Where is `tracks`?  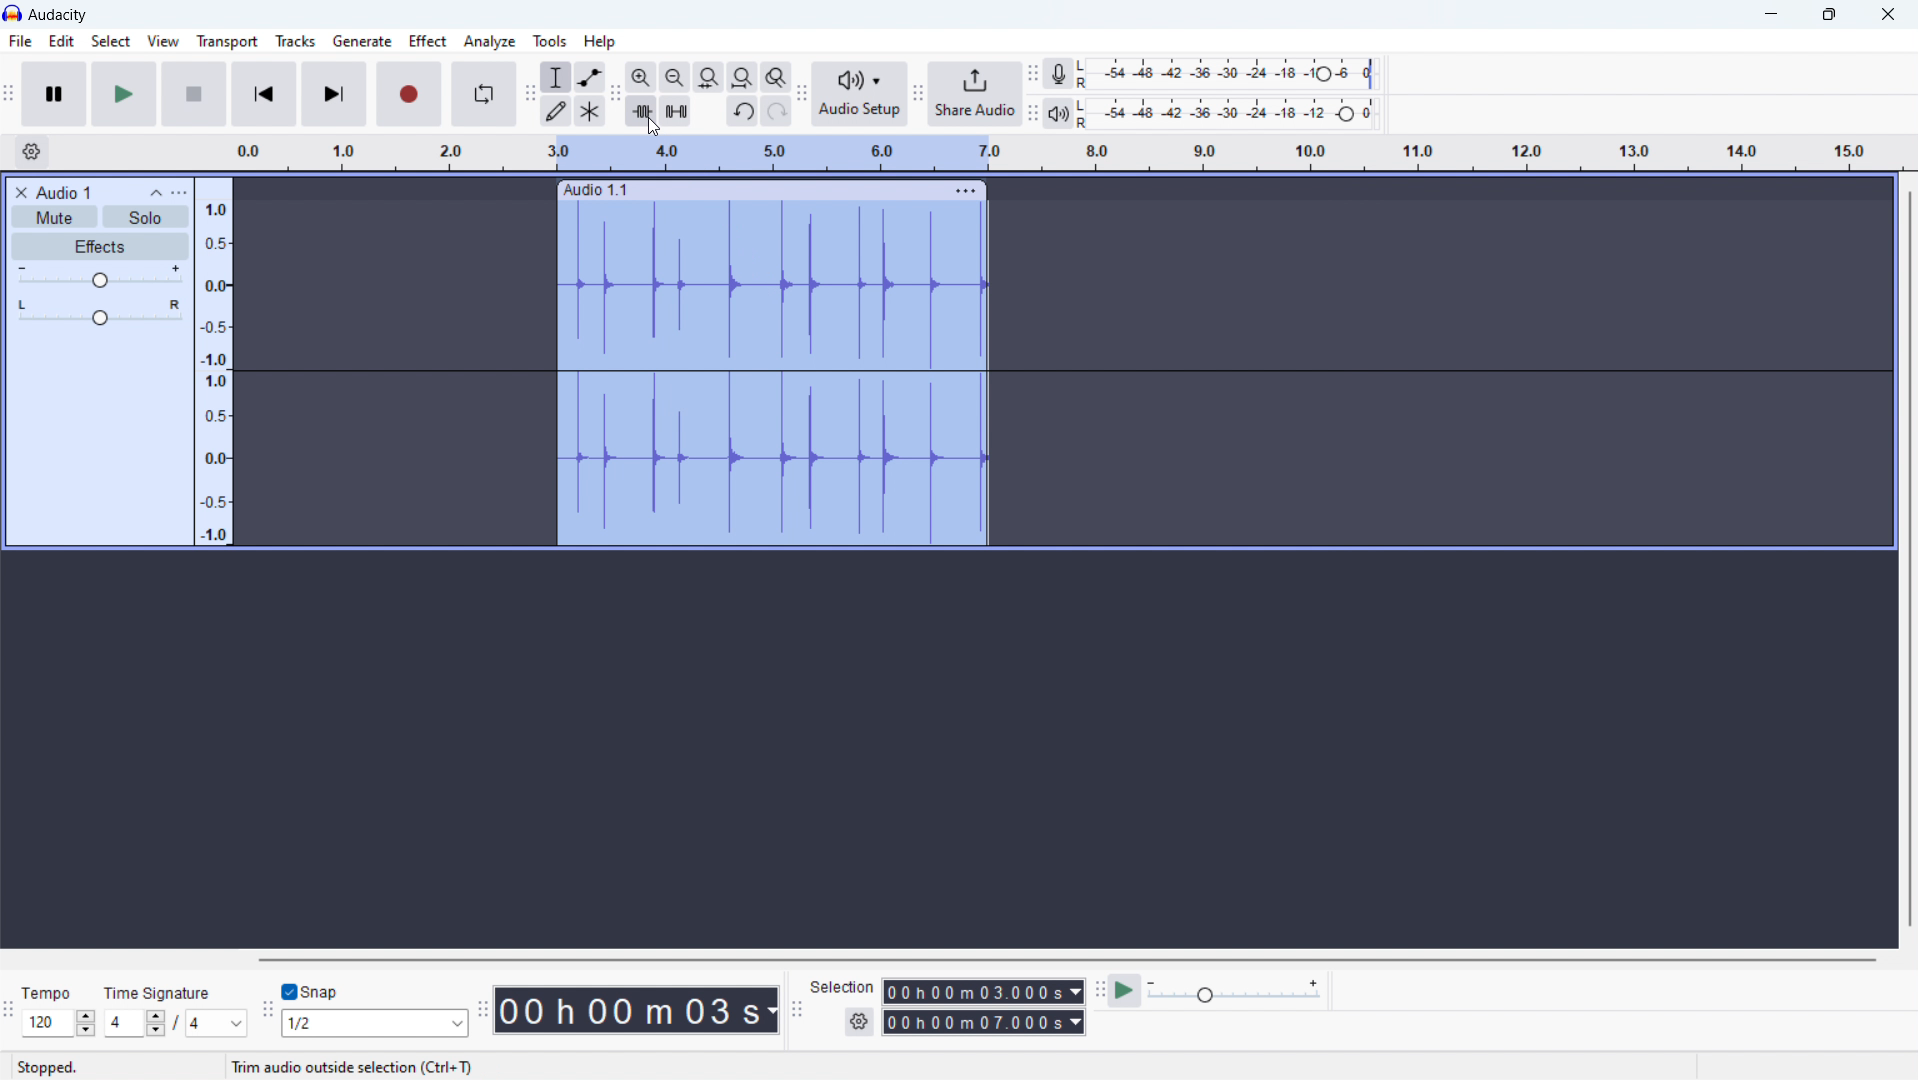
tracks is located at coordinates (295, 41).